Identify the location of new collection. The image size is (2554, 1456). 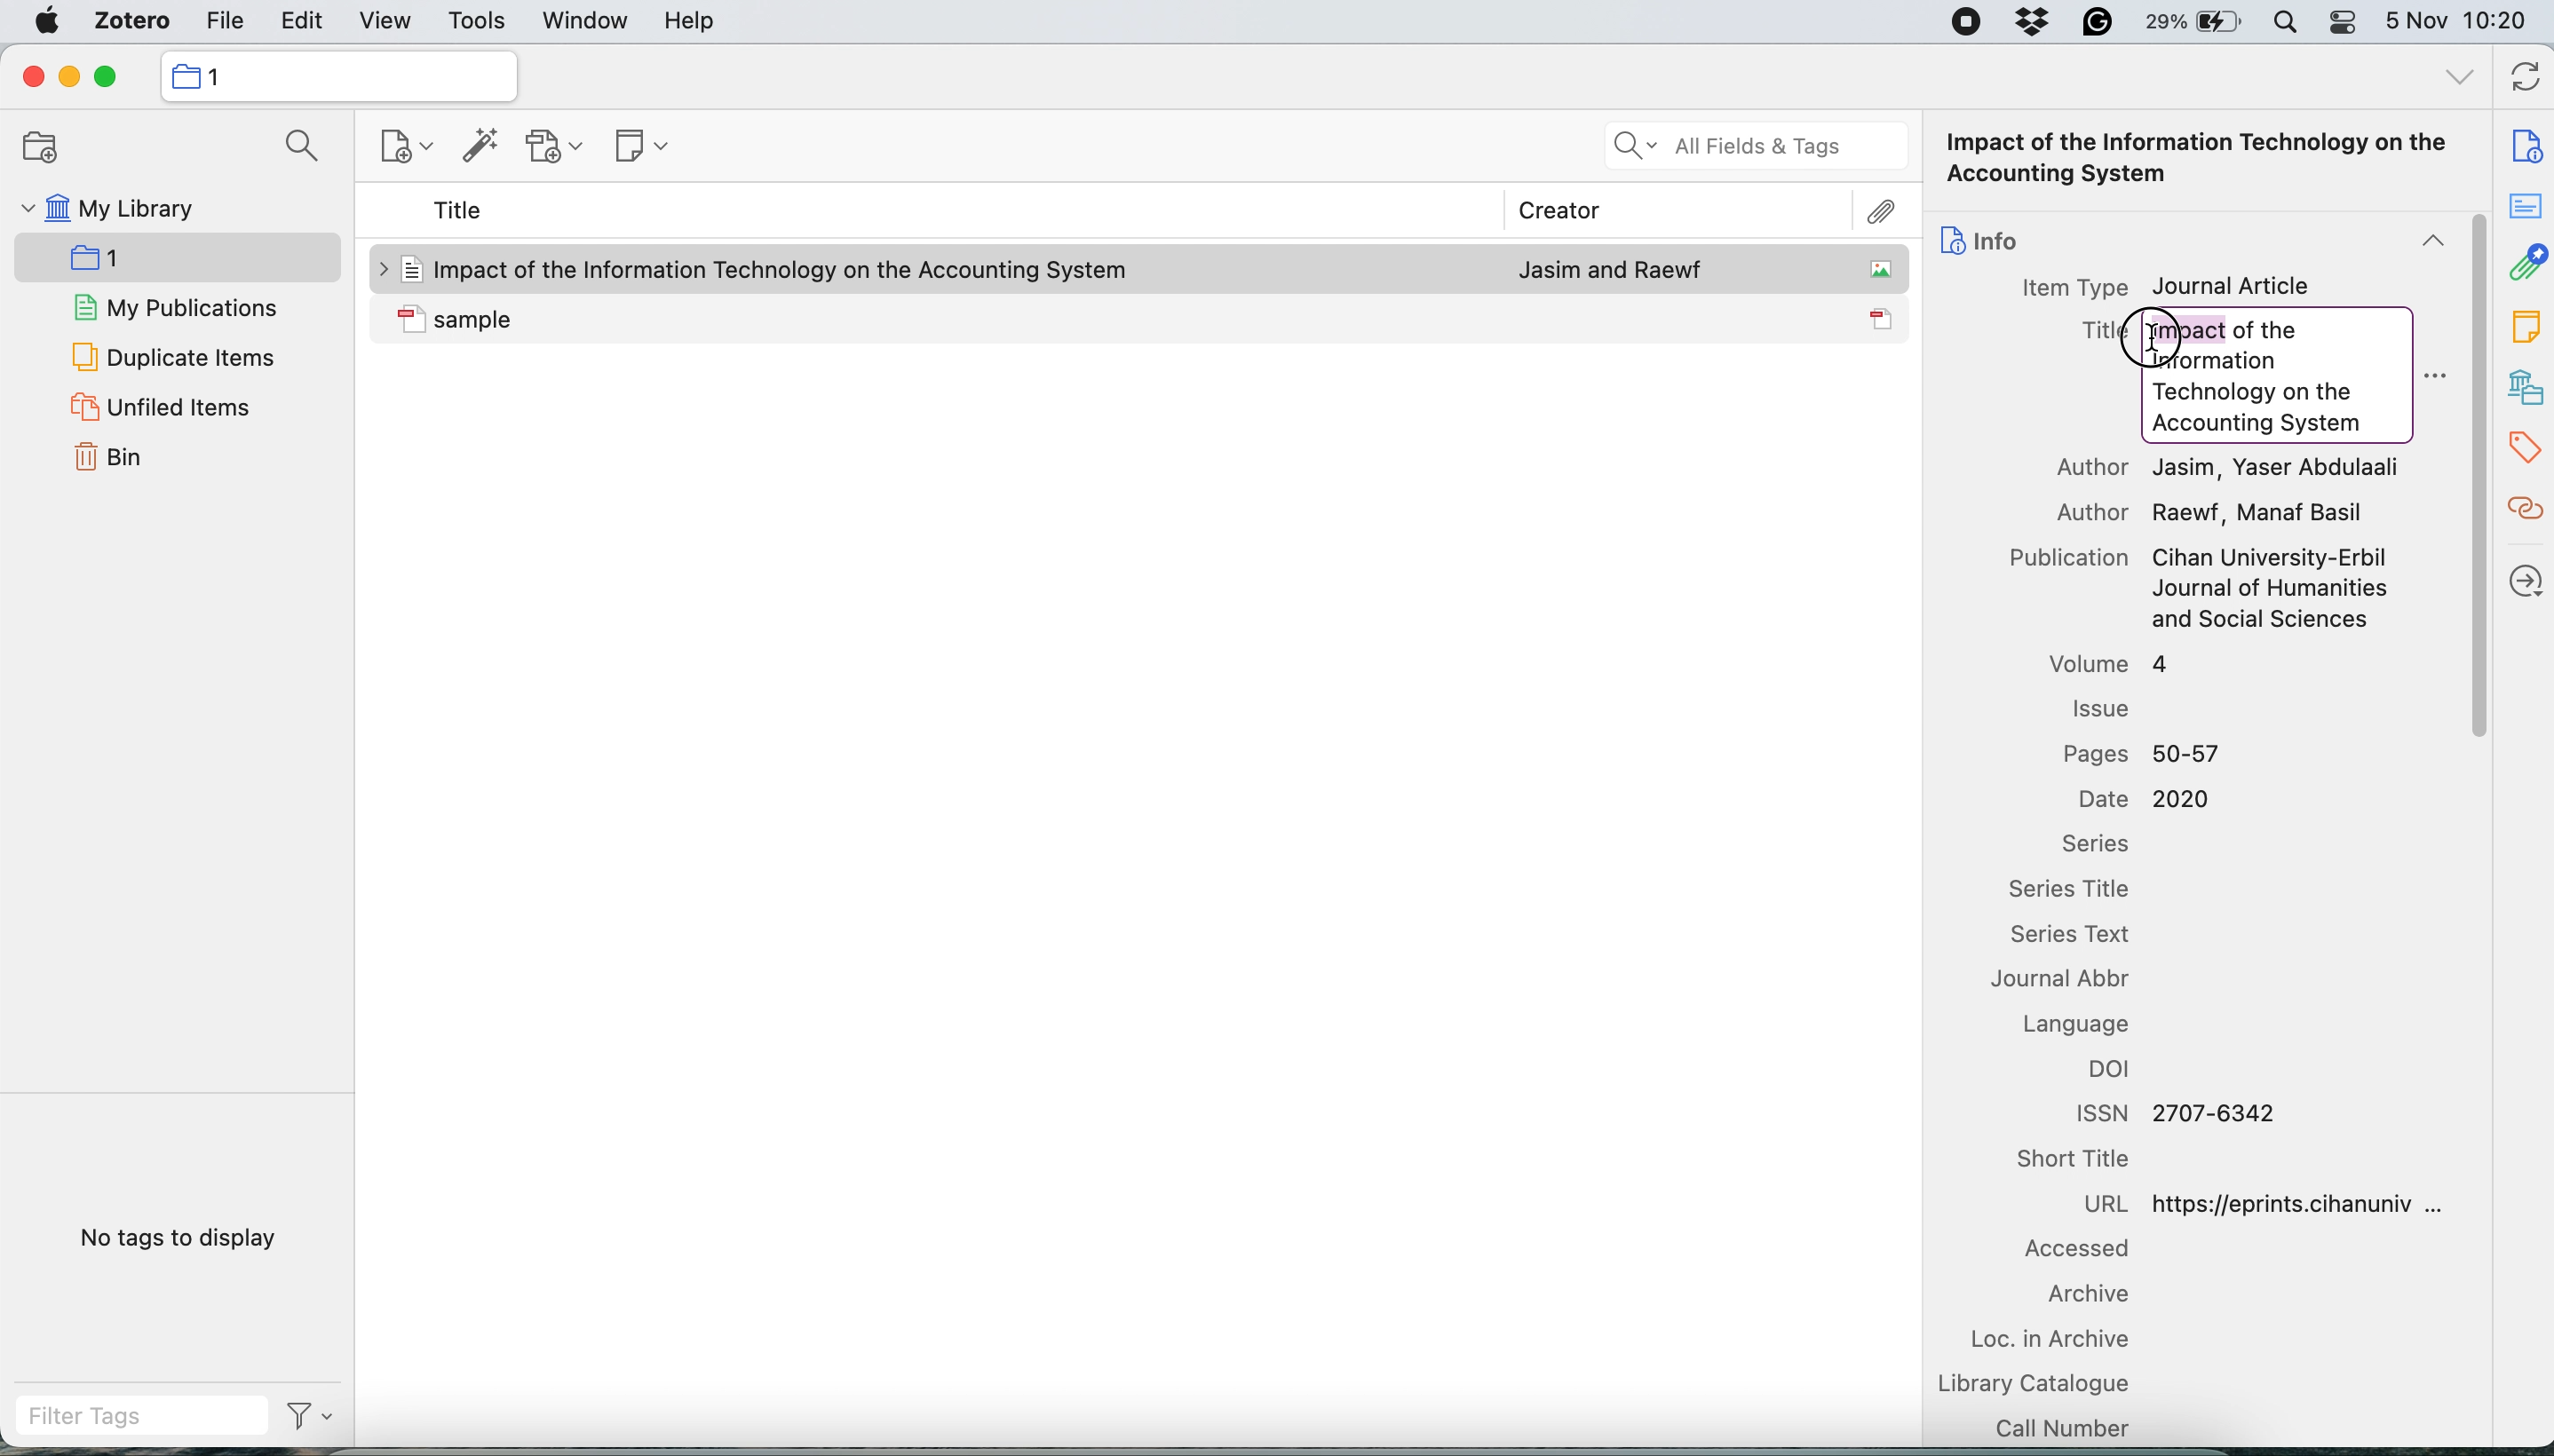
(40, 145).